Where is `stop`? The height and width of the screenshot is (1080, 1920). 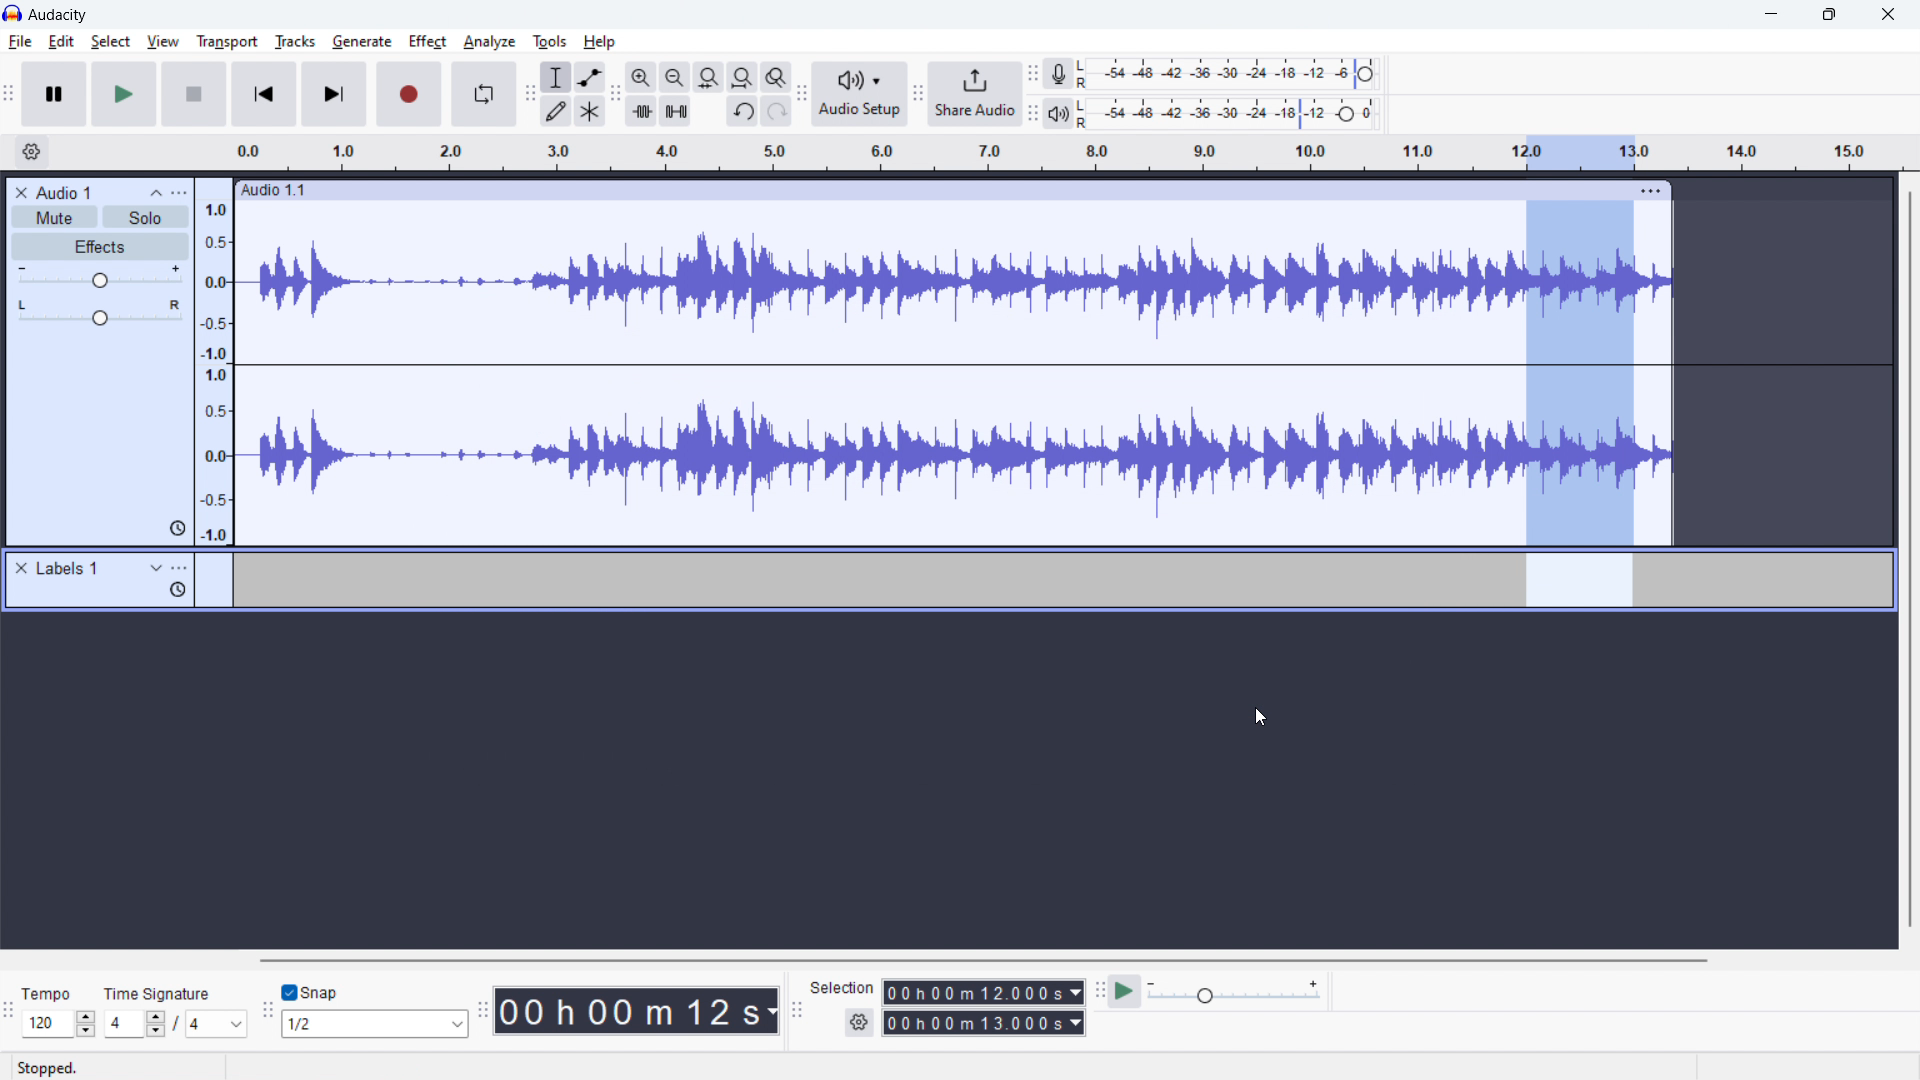 stop is located at coordinates (194, 93).